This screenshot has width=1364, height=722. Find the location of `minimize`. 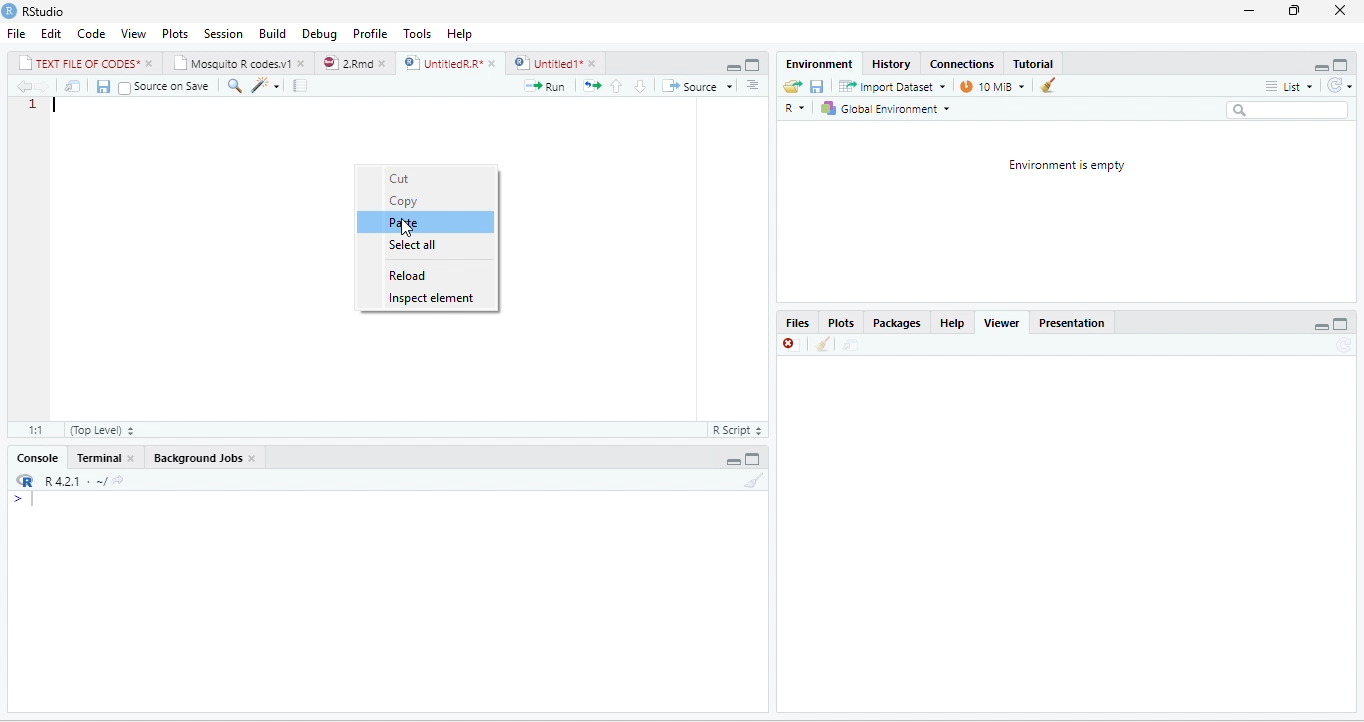

minimize is located at coordinates (735, 457).